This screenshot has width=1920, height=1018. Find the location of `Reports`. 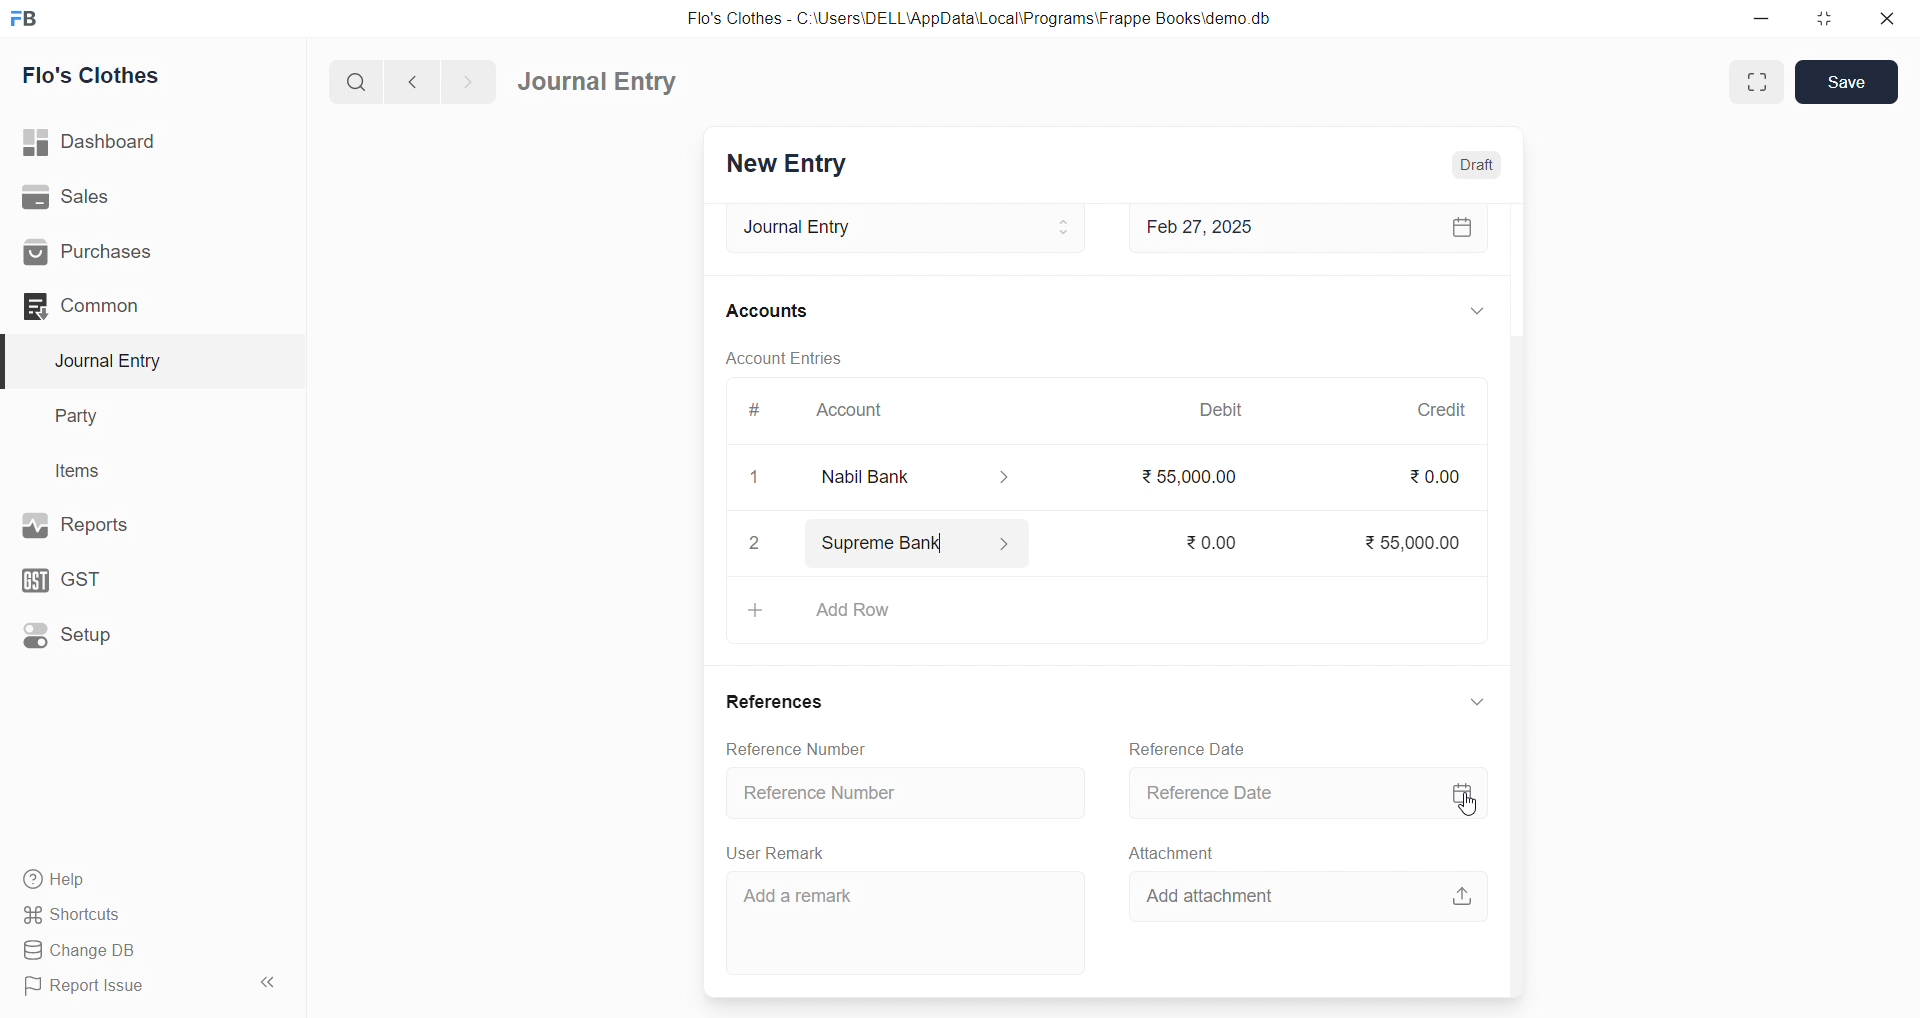

Reports is located at coordinates (118, 525).